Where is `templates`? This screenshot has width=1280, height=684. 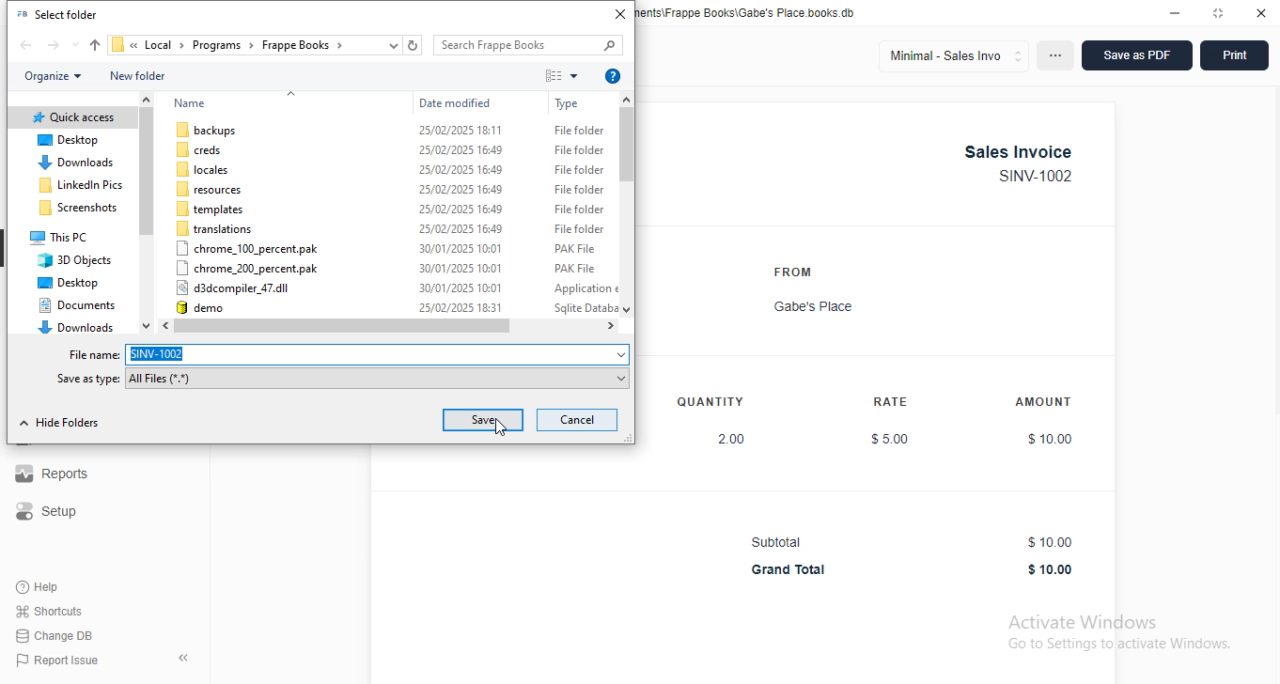 templates is located at coordinates (211, 209).